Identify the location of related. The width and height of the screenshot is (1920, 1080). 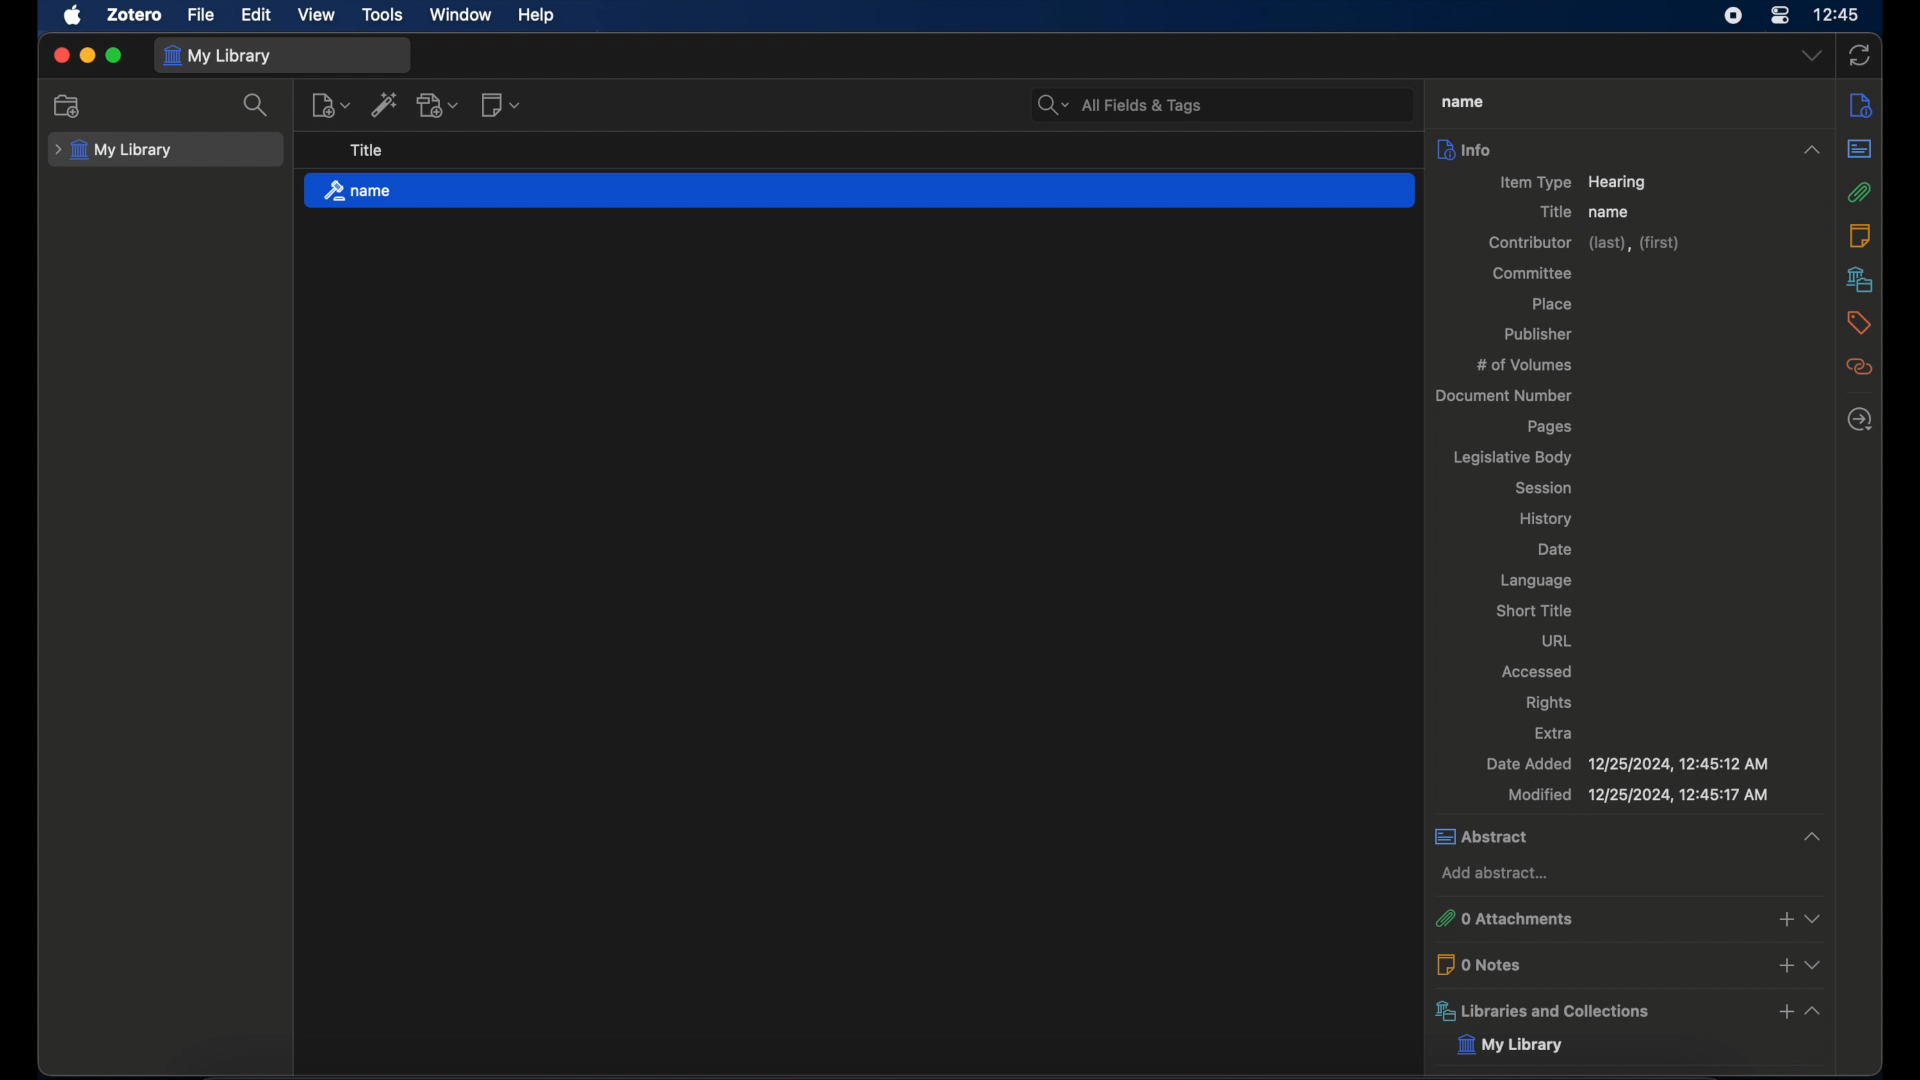
(1859, 367).